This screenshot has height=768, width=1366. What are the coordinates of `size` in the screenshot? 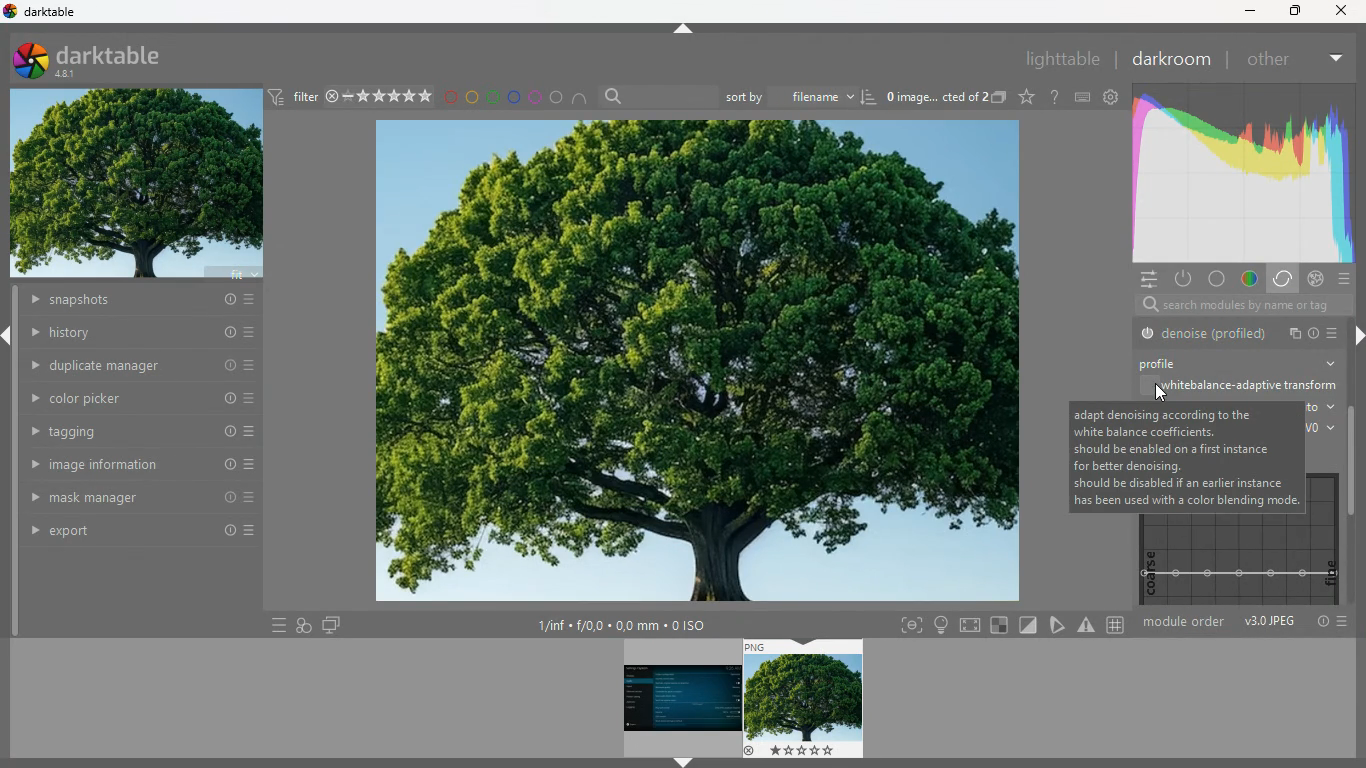 It's located at (621, 626).